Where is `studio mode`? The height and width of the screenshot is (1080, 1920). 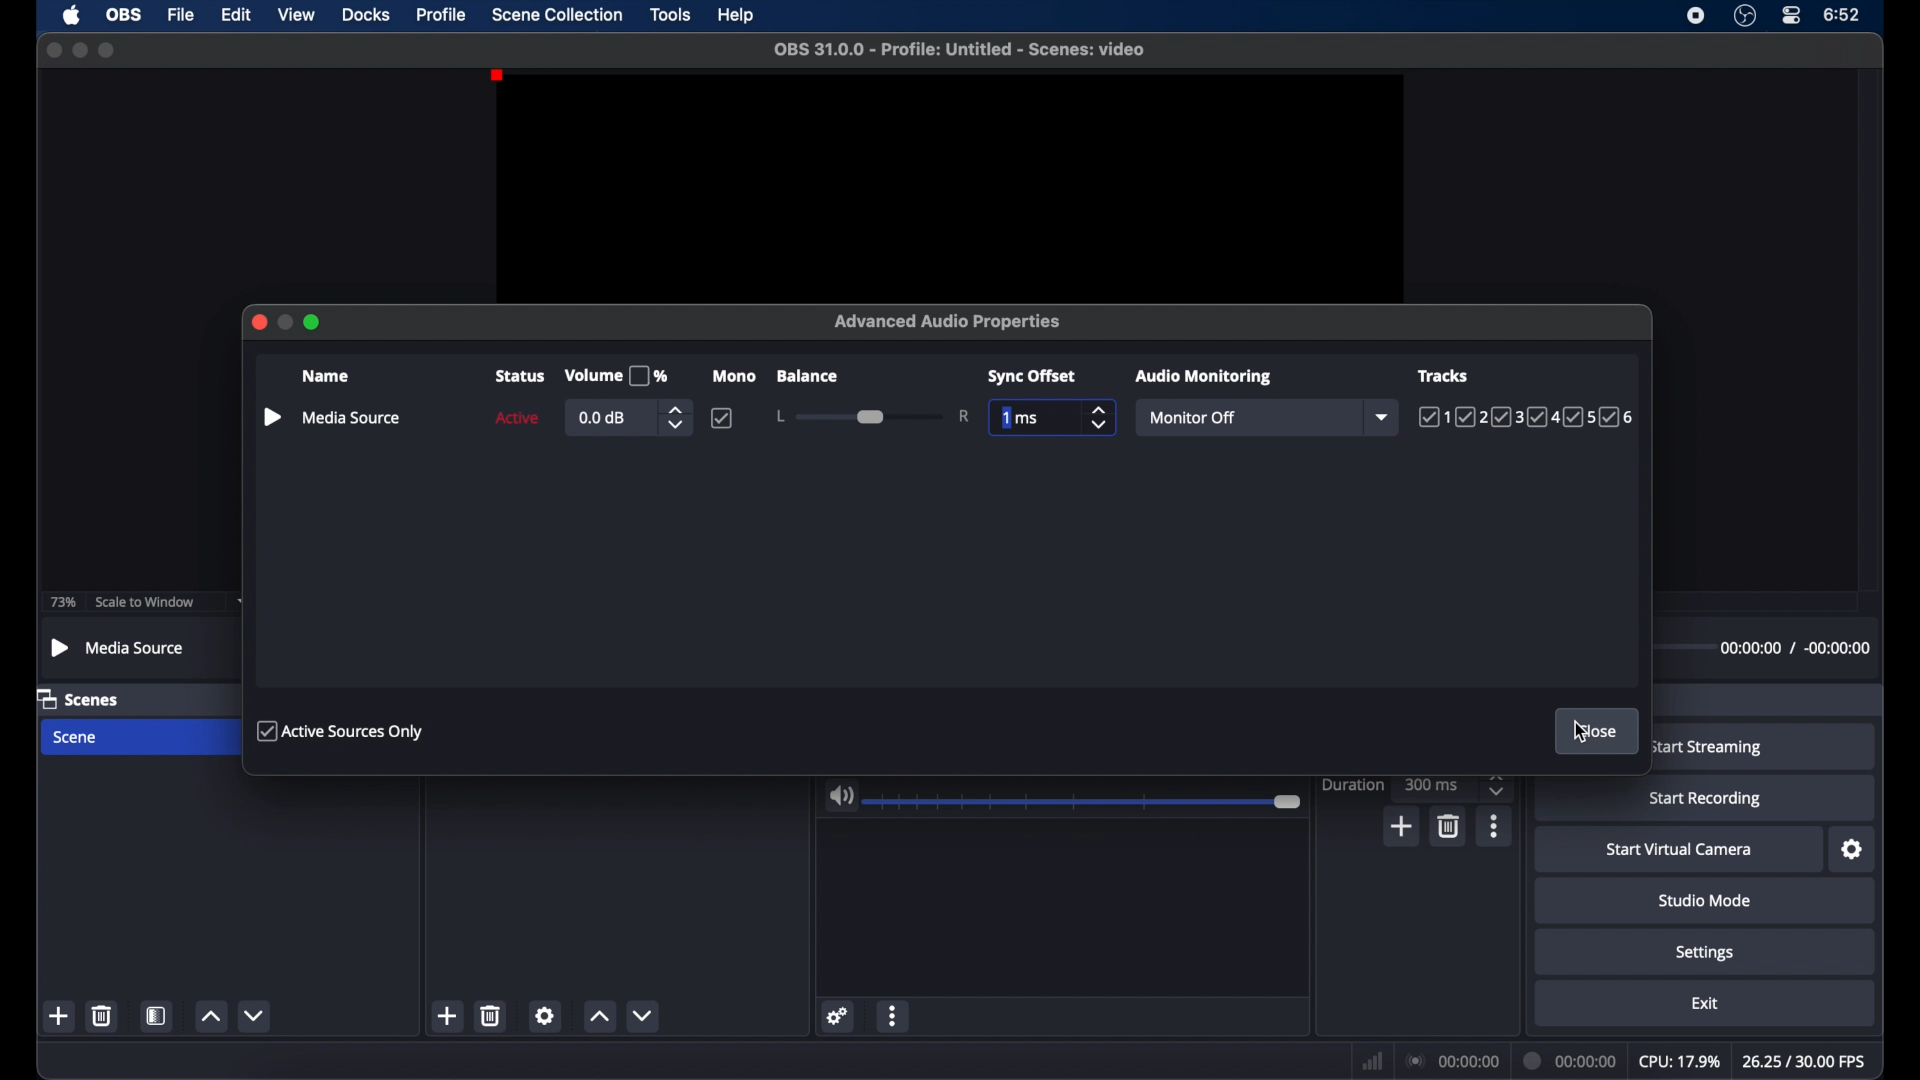 studio mode is located at coordinates (1705, 900).